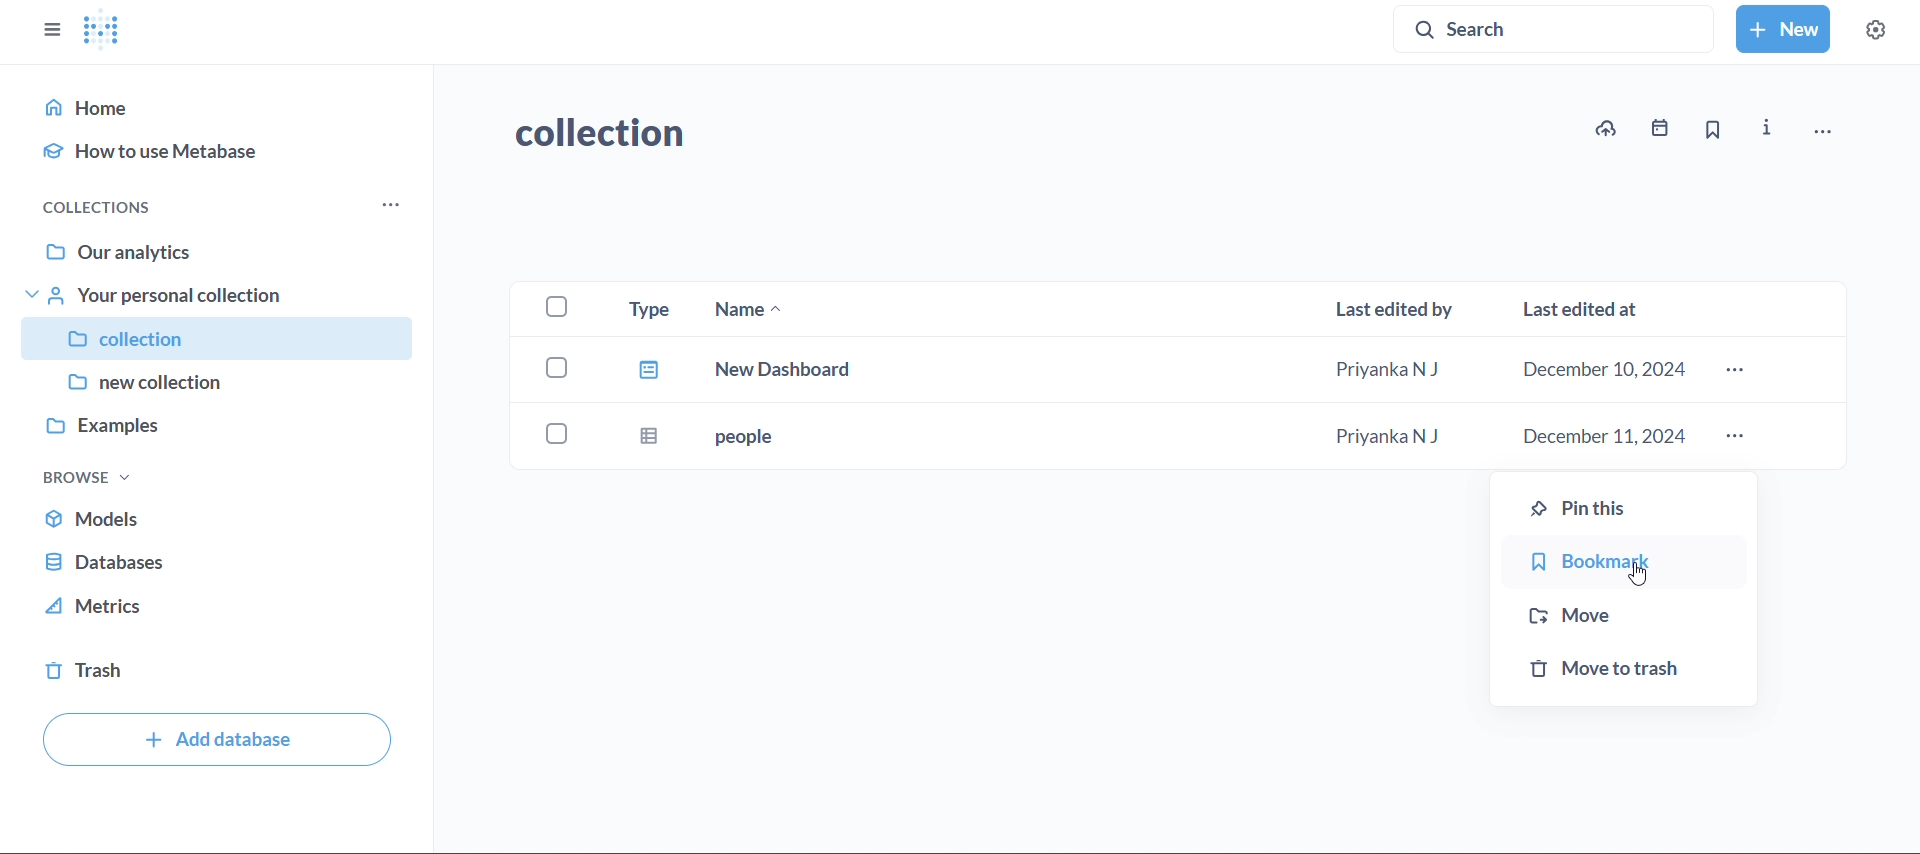 The image size is (1920, 854). What do you see at coordinates (597, 129) in the screenshot?
I see `collection` at bounding box center [597, 129].